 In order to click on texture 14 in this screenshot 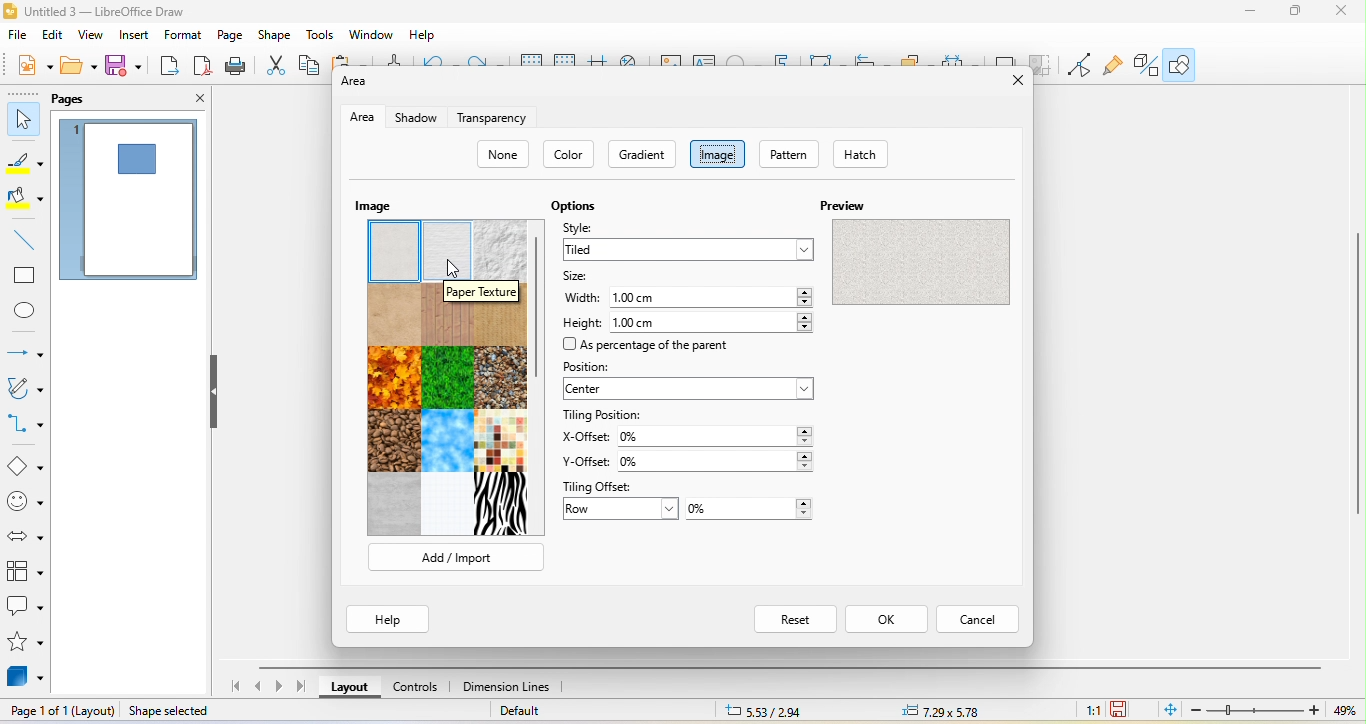, I will do `click(448, 504)`.